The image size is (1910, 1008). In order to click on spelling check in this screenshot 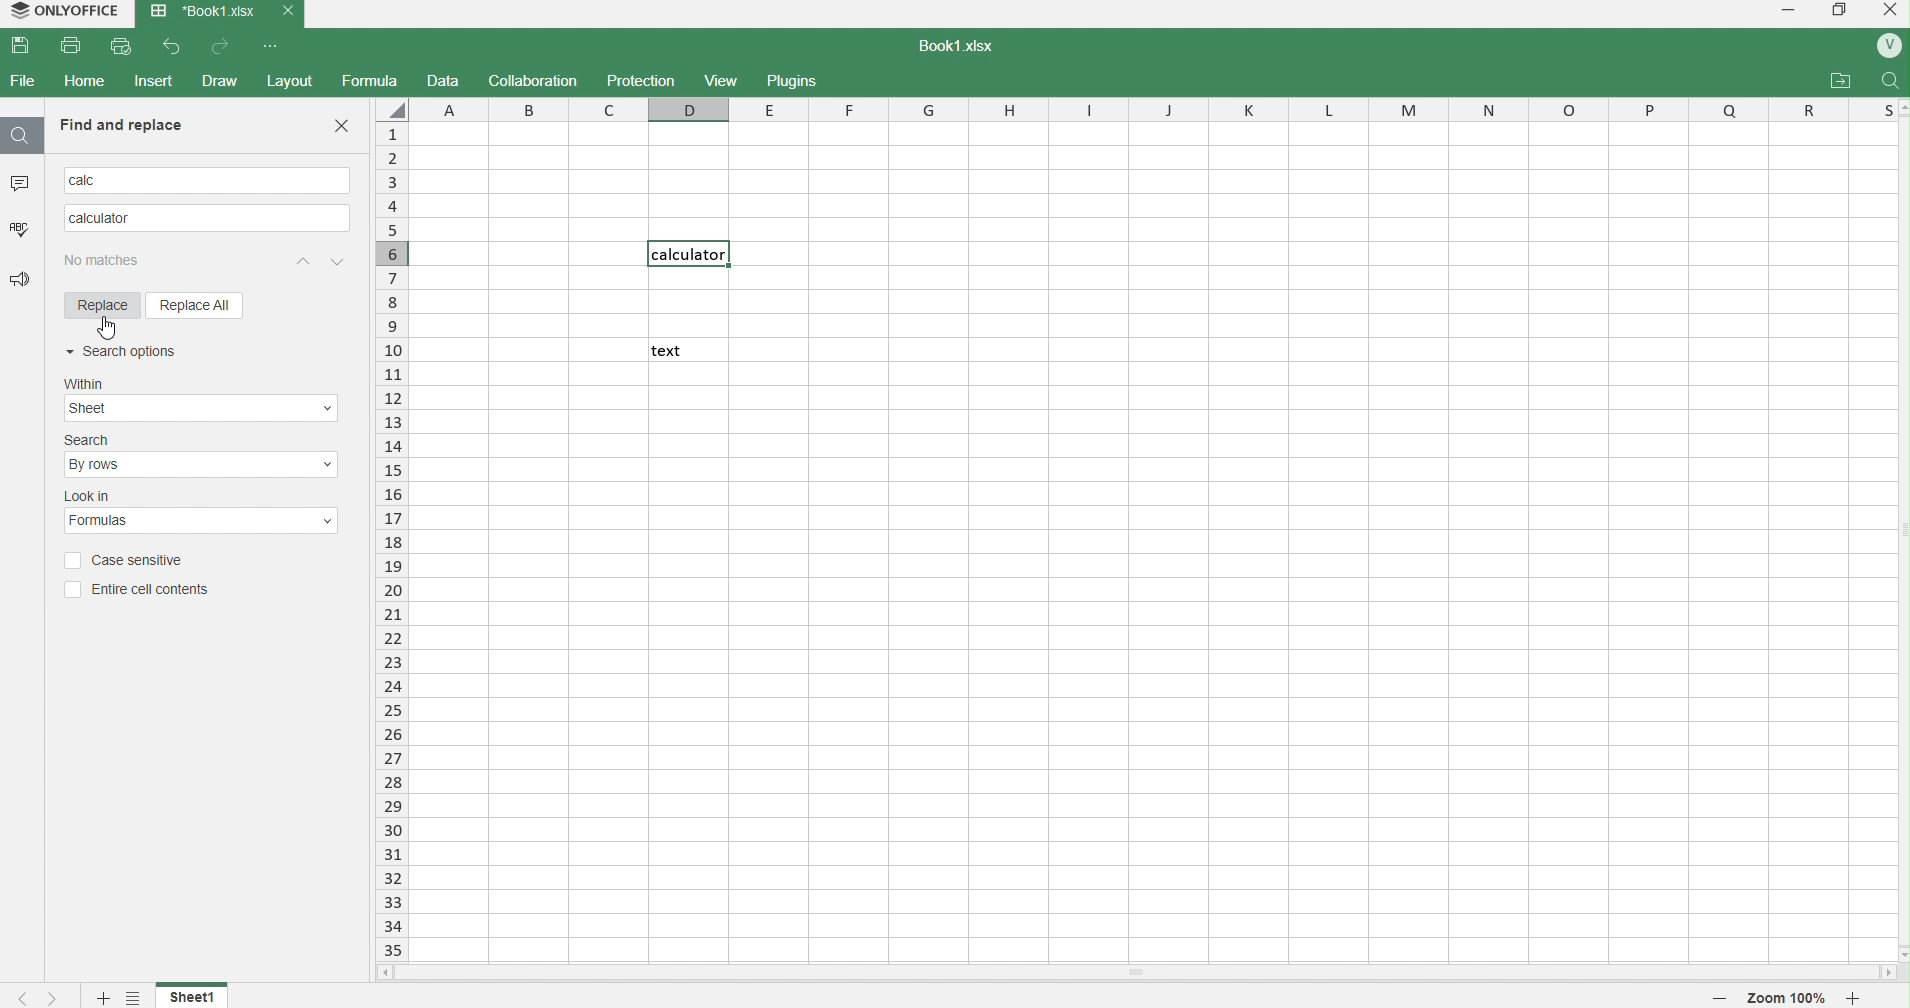, I will do `click(21, 230)`.